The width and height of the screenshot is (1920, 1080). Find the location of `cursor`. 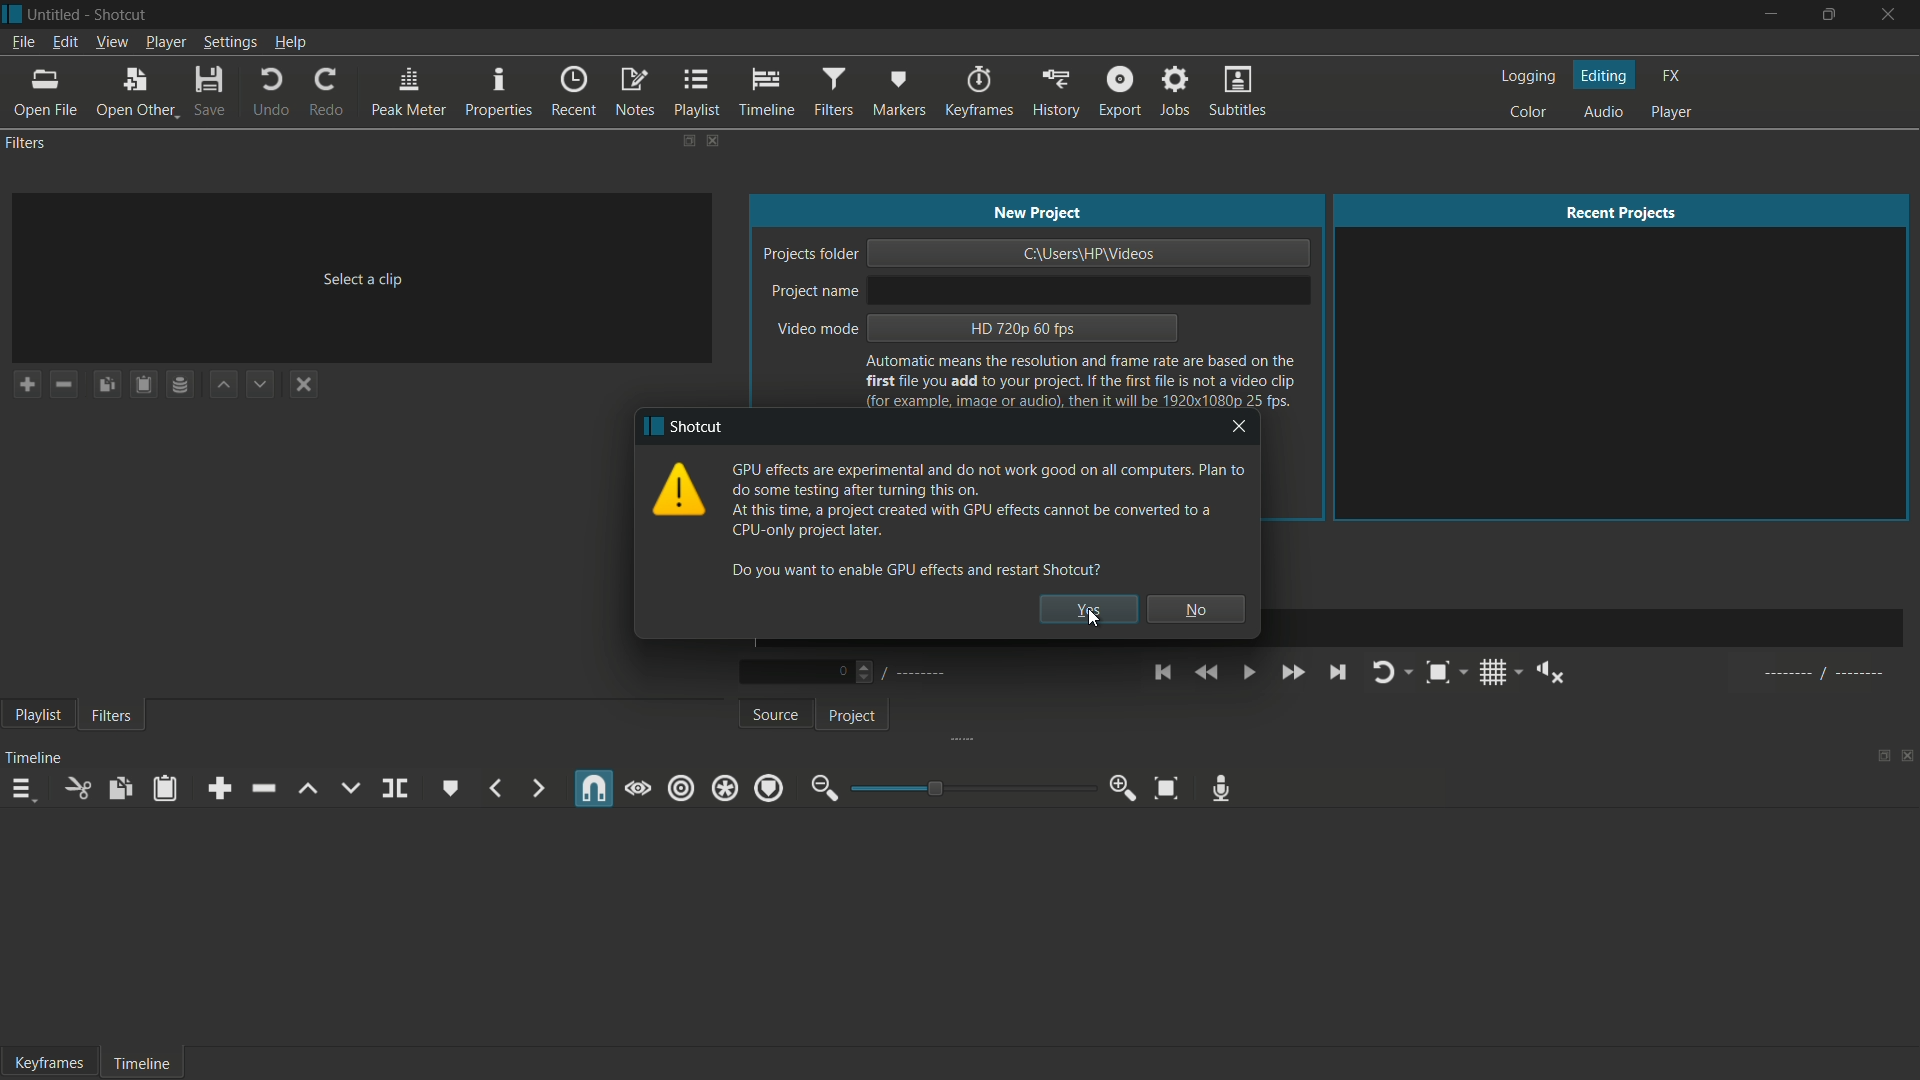

cursor is located at coordinates (1094, 618).